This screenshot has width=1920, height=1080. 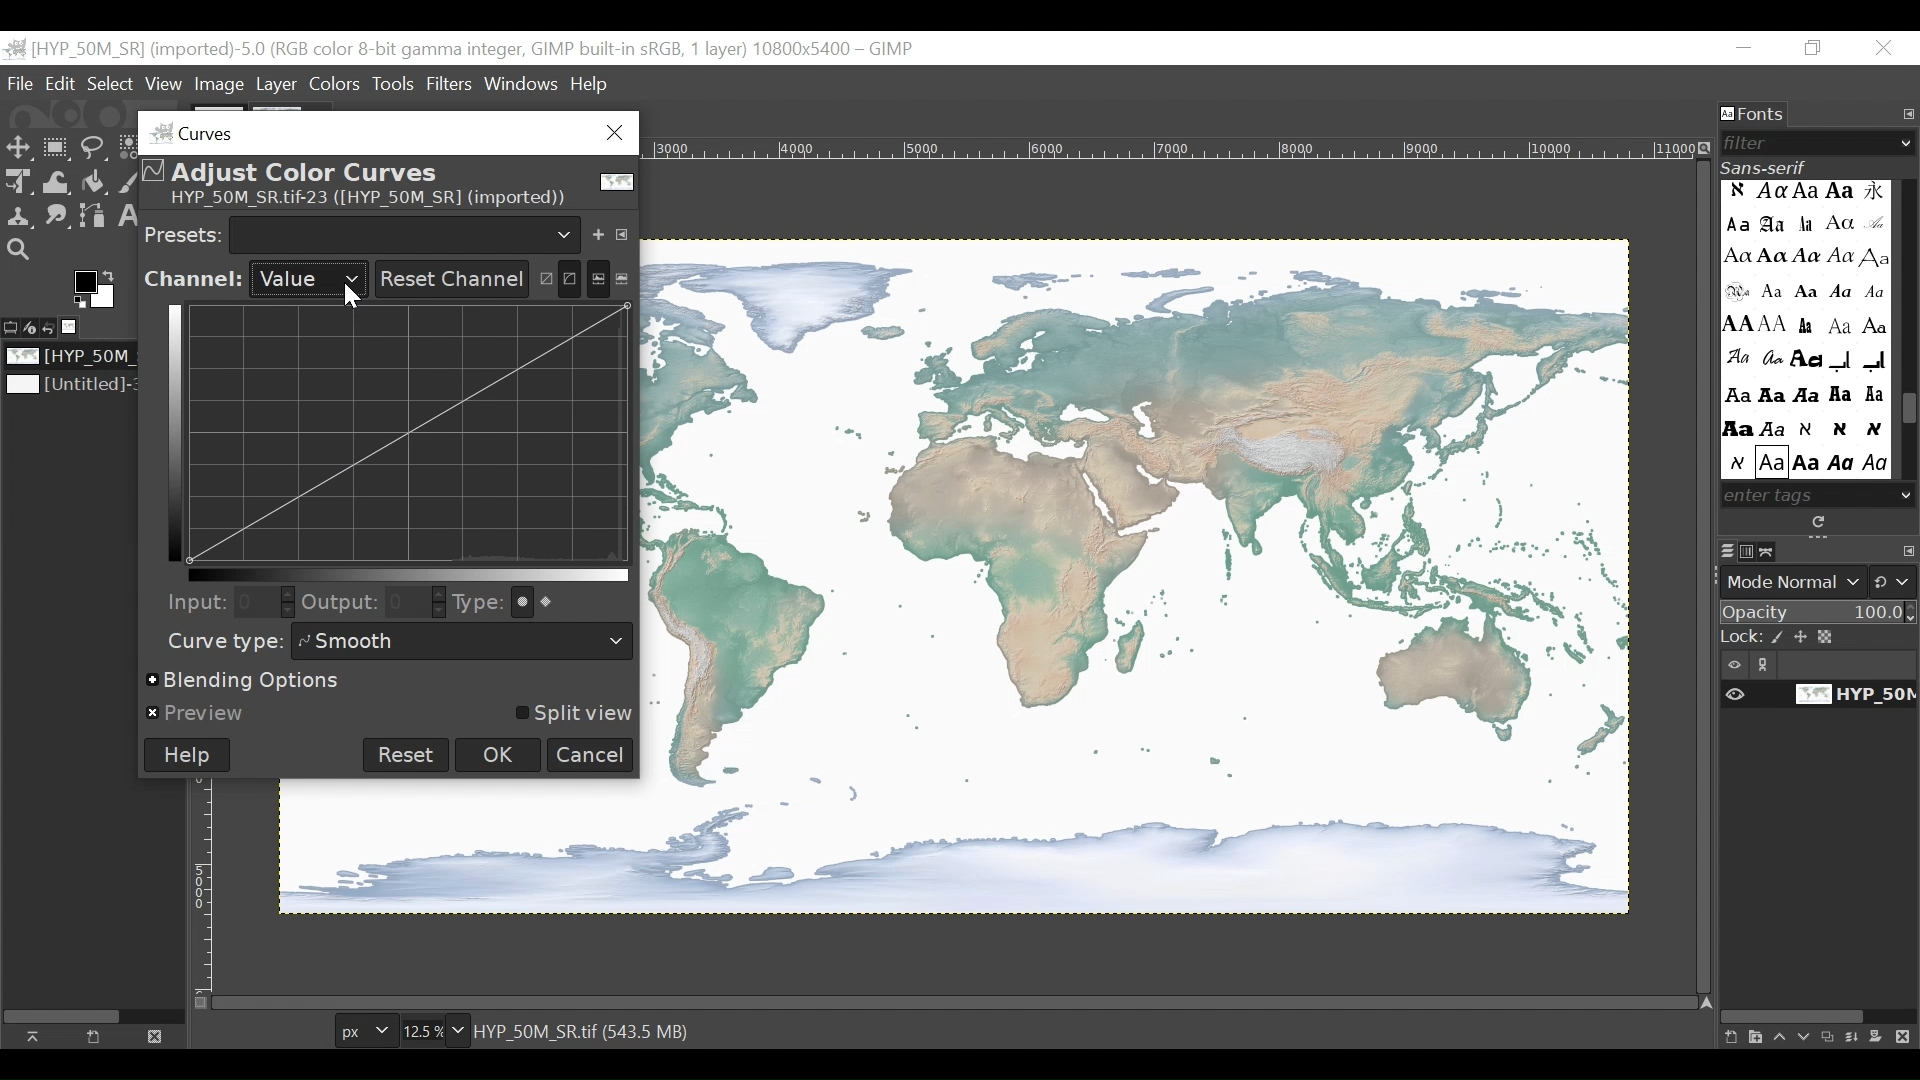 What do you see at coordinates (1908, 412) in the screenshot?
I see `Scroll bar` at bounding box center [1908, 412].